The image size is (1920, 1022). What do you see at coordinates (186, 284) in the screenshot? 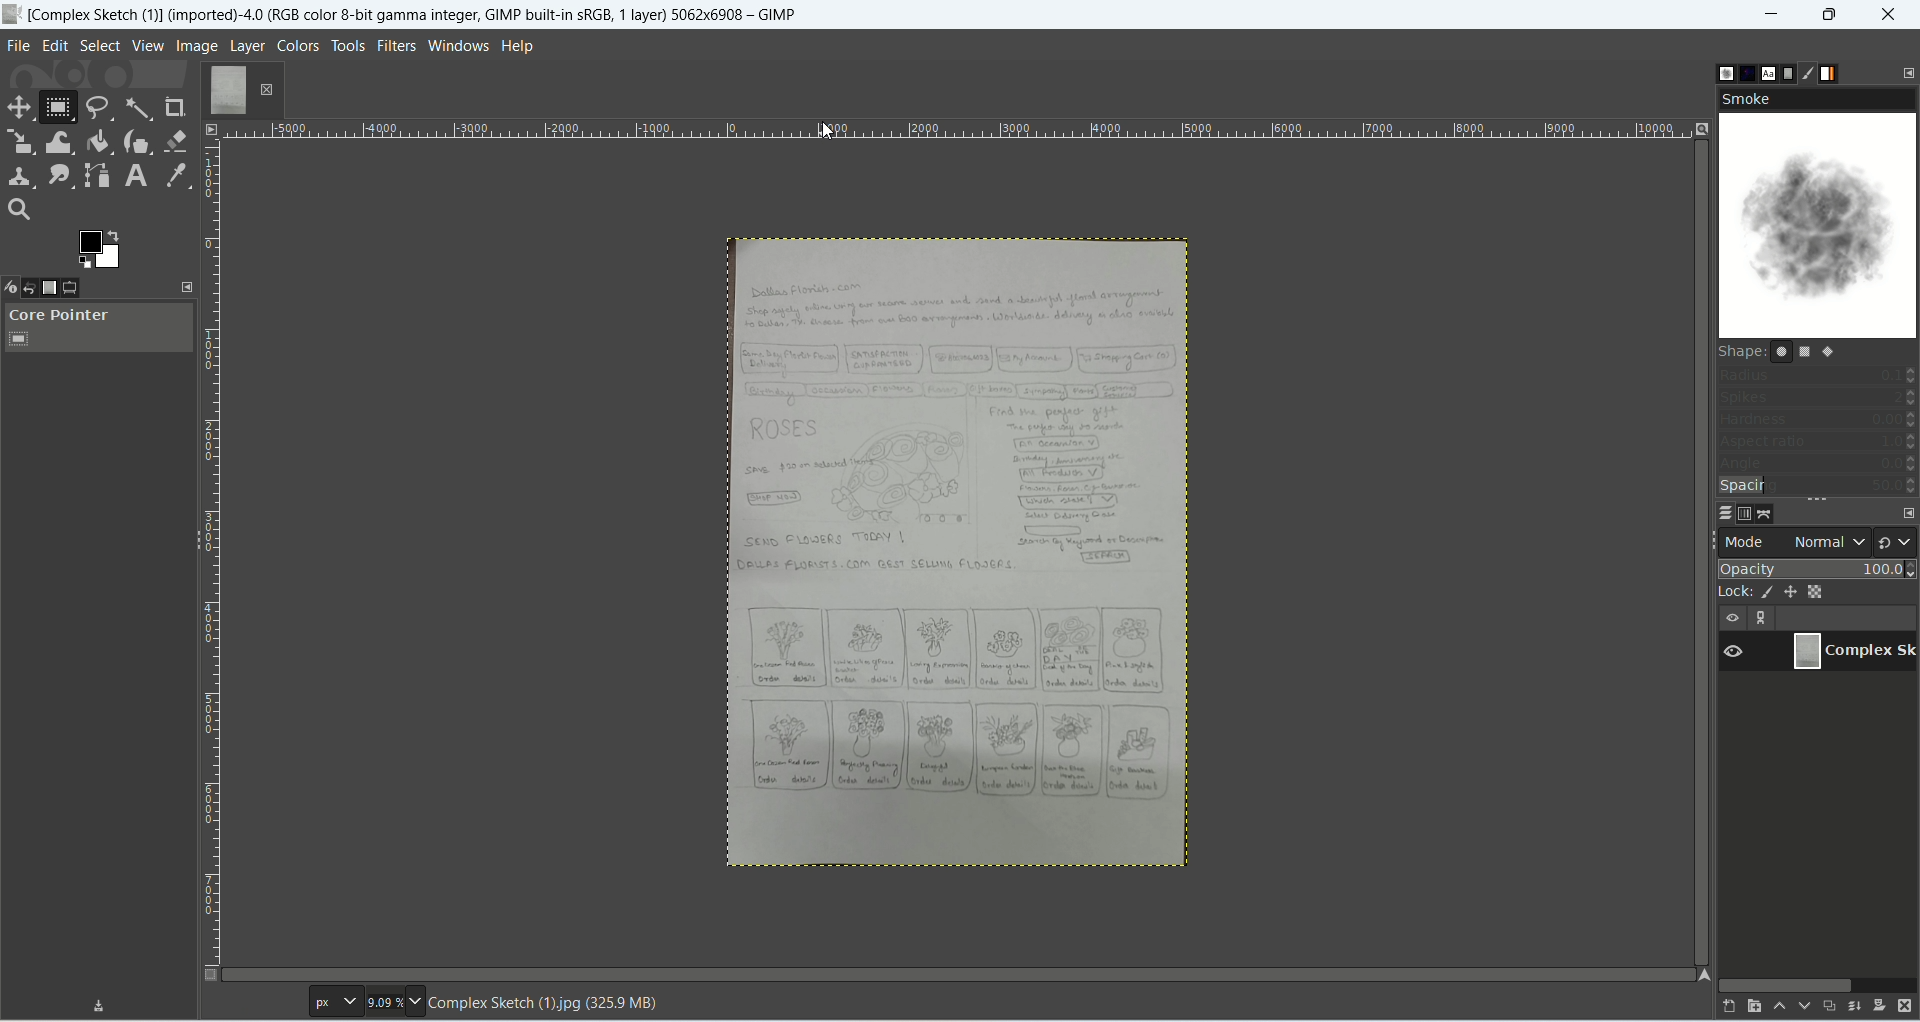
I see `configure this tab` at bounding box center [186, 284].